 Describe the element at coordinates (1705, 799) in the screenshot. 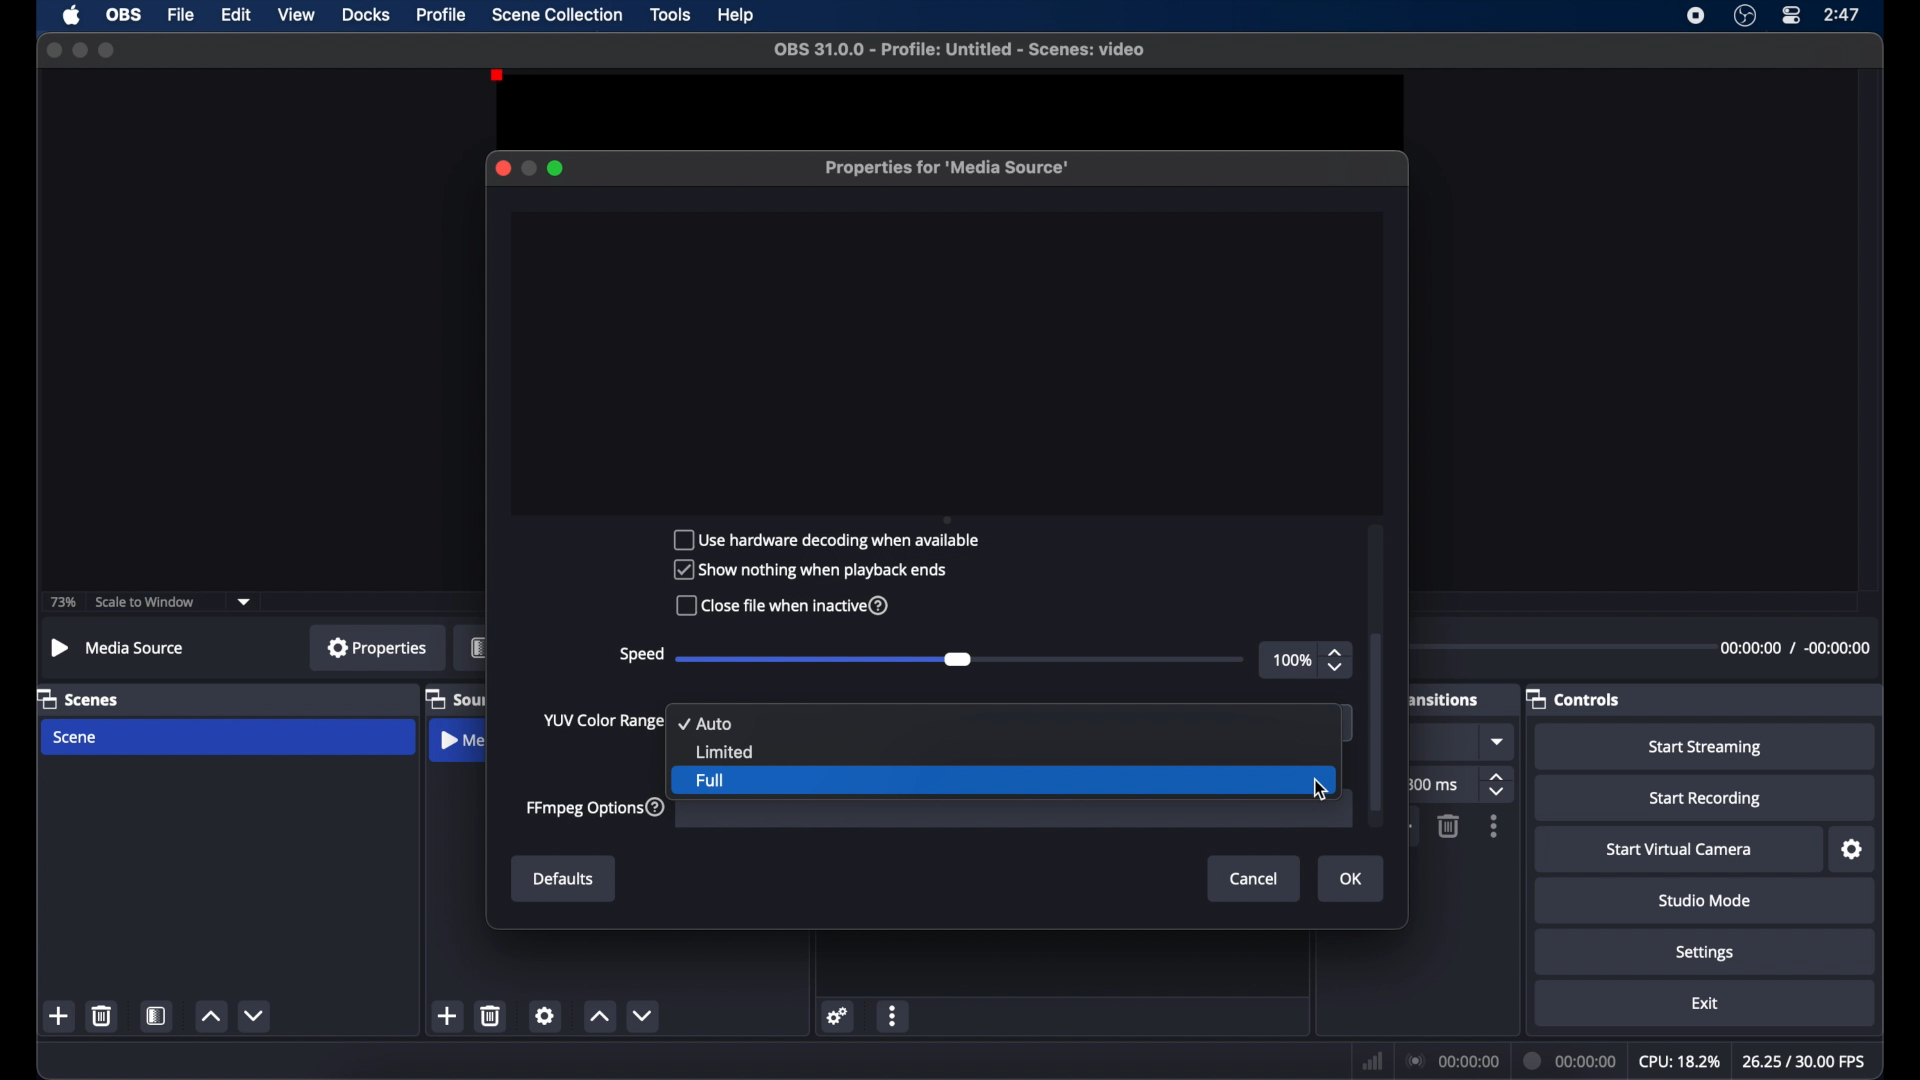

I see `start recording` at that location.